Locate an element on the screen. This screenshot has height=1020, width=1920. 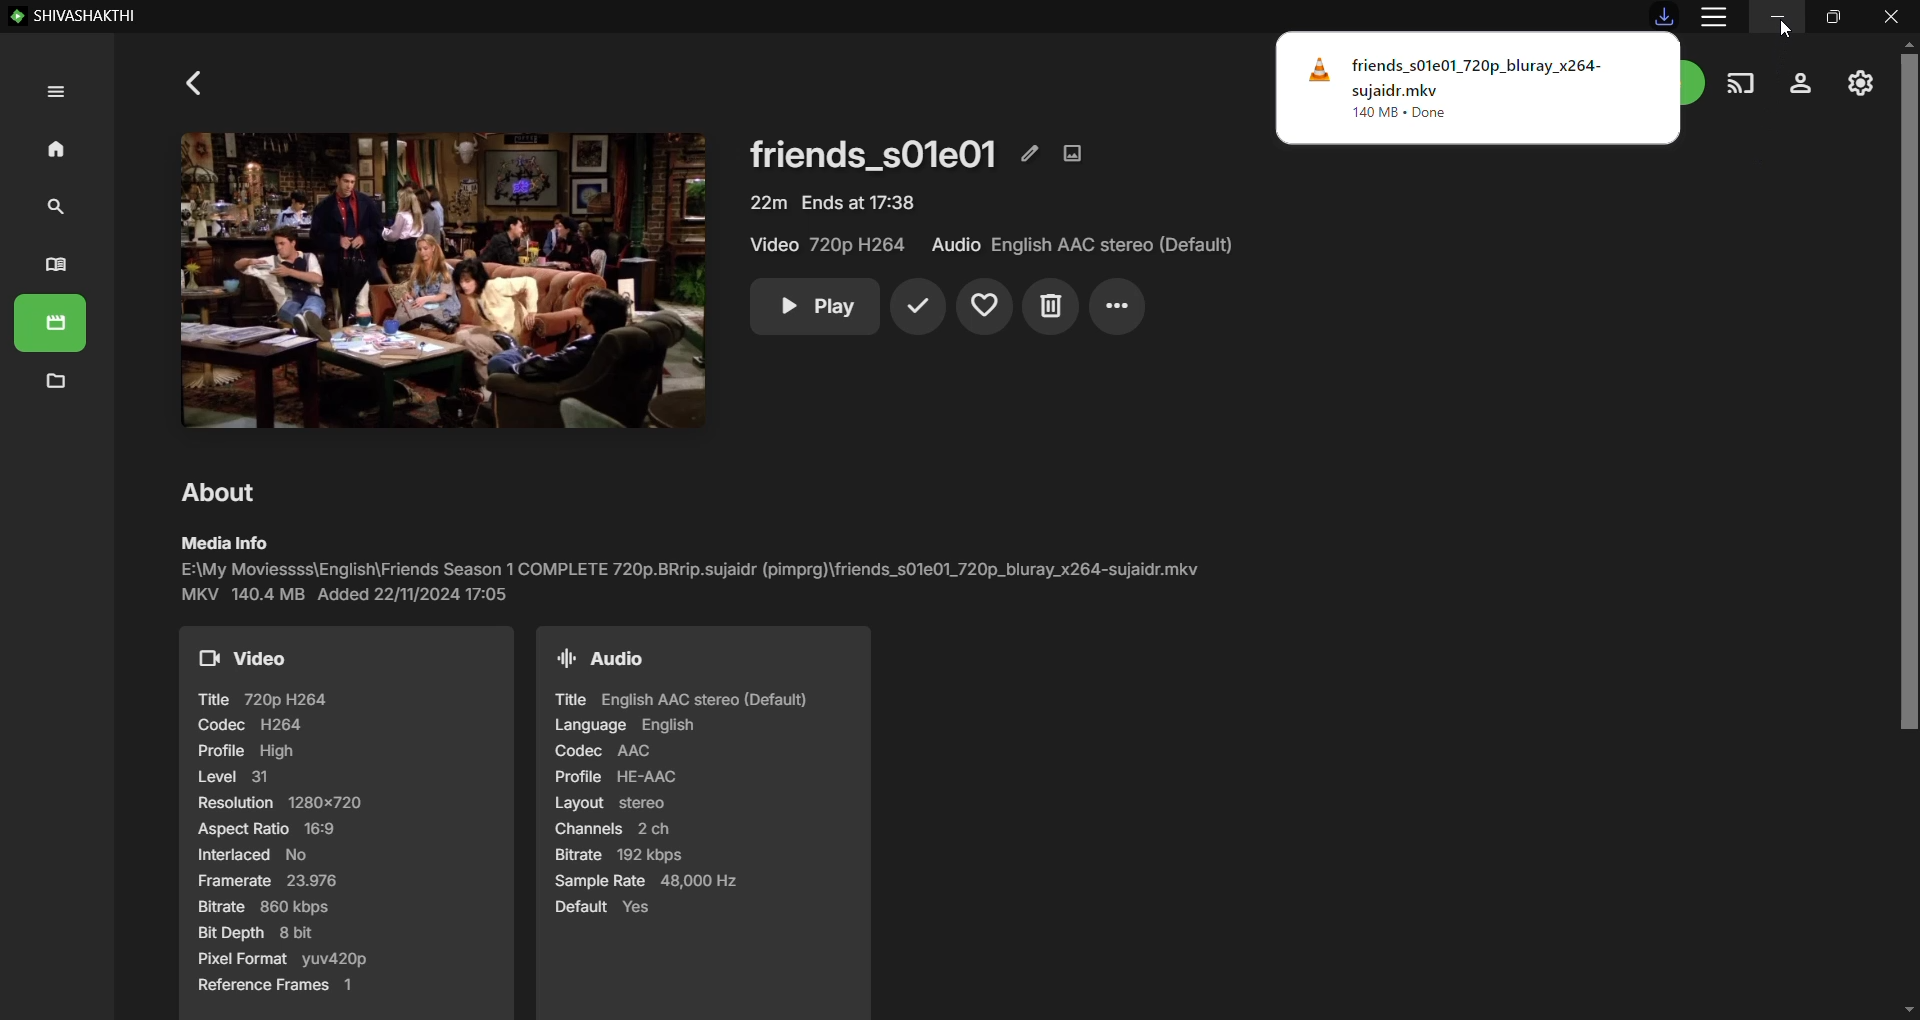
Expand is located at coordinates (53, 93).